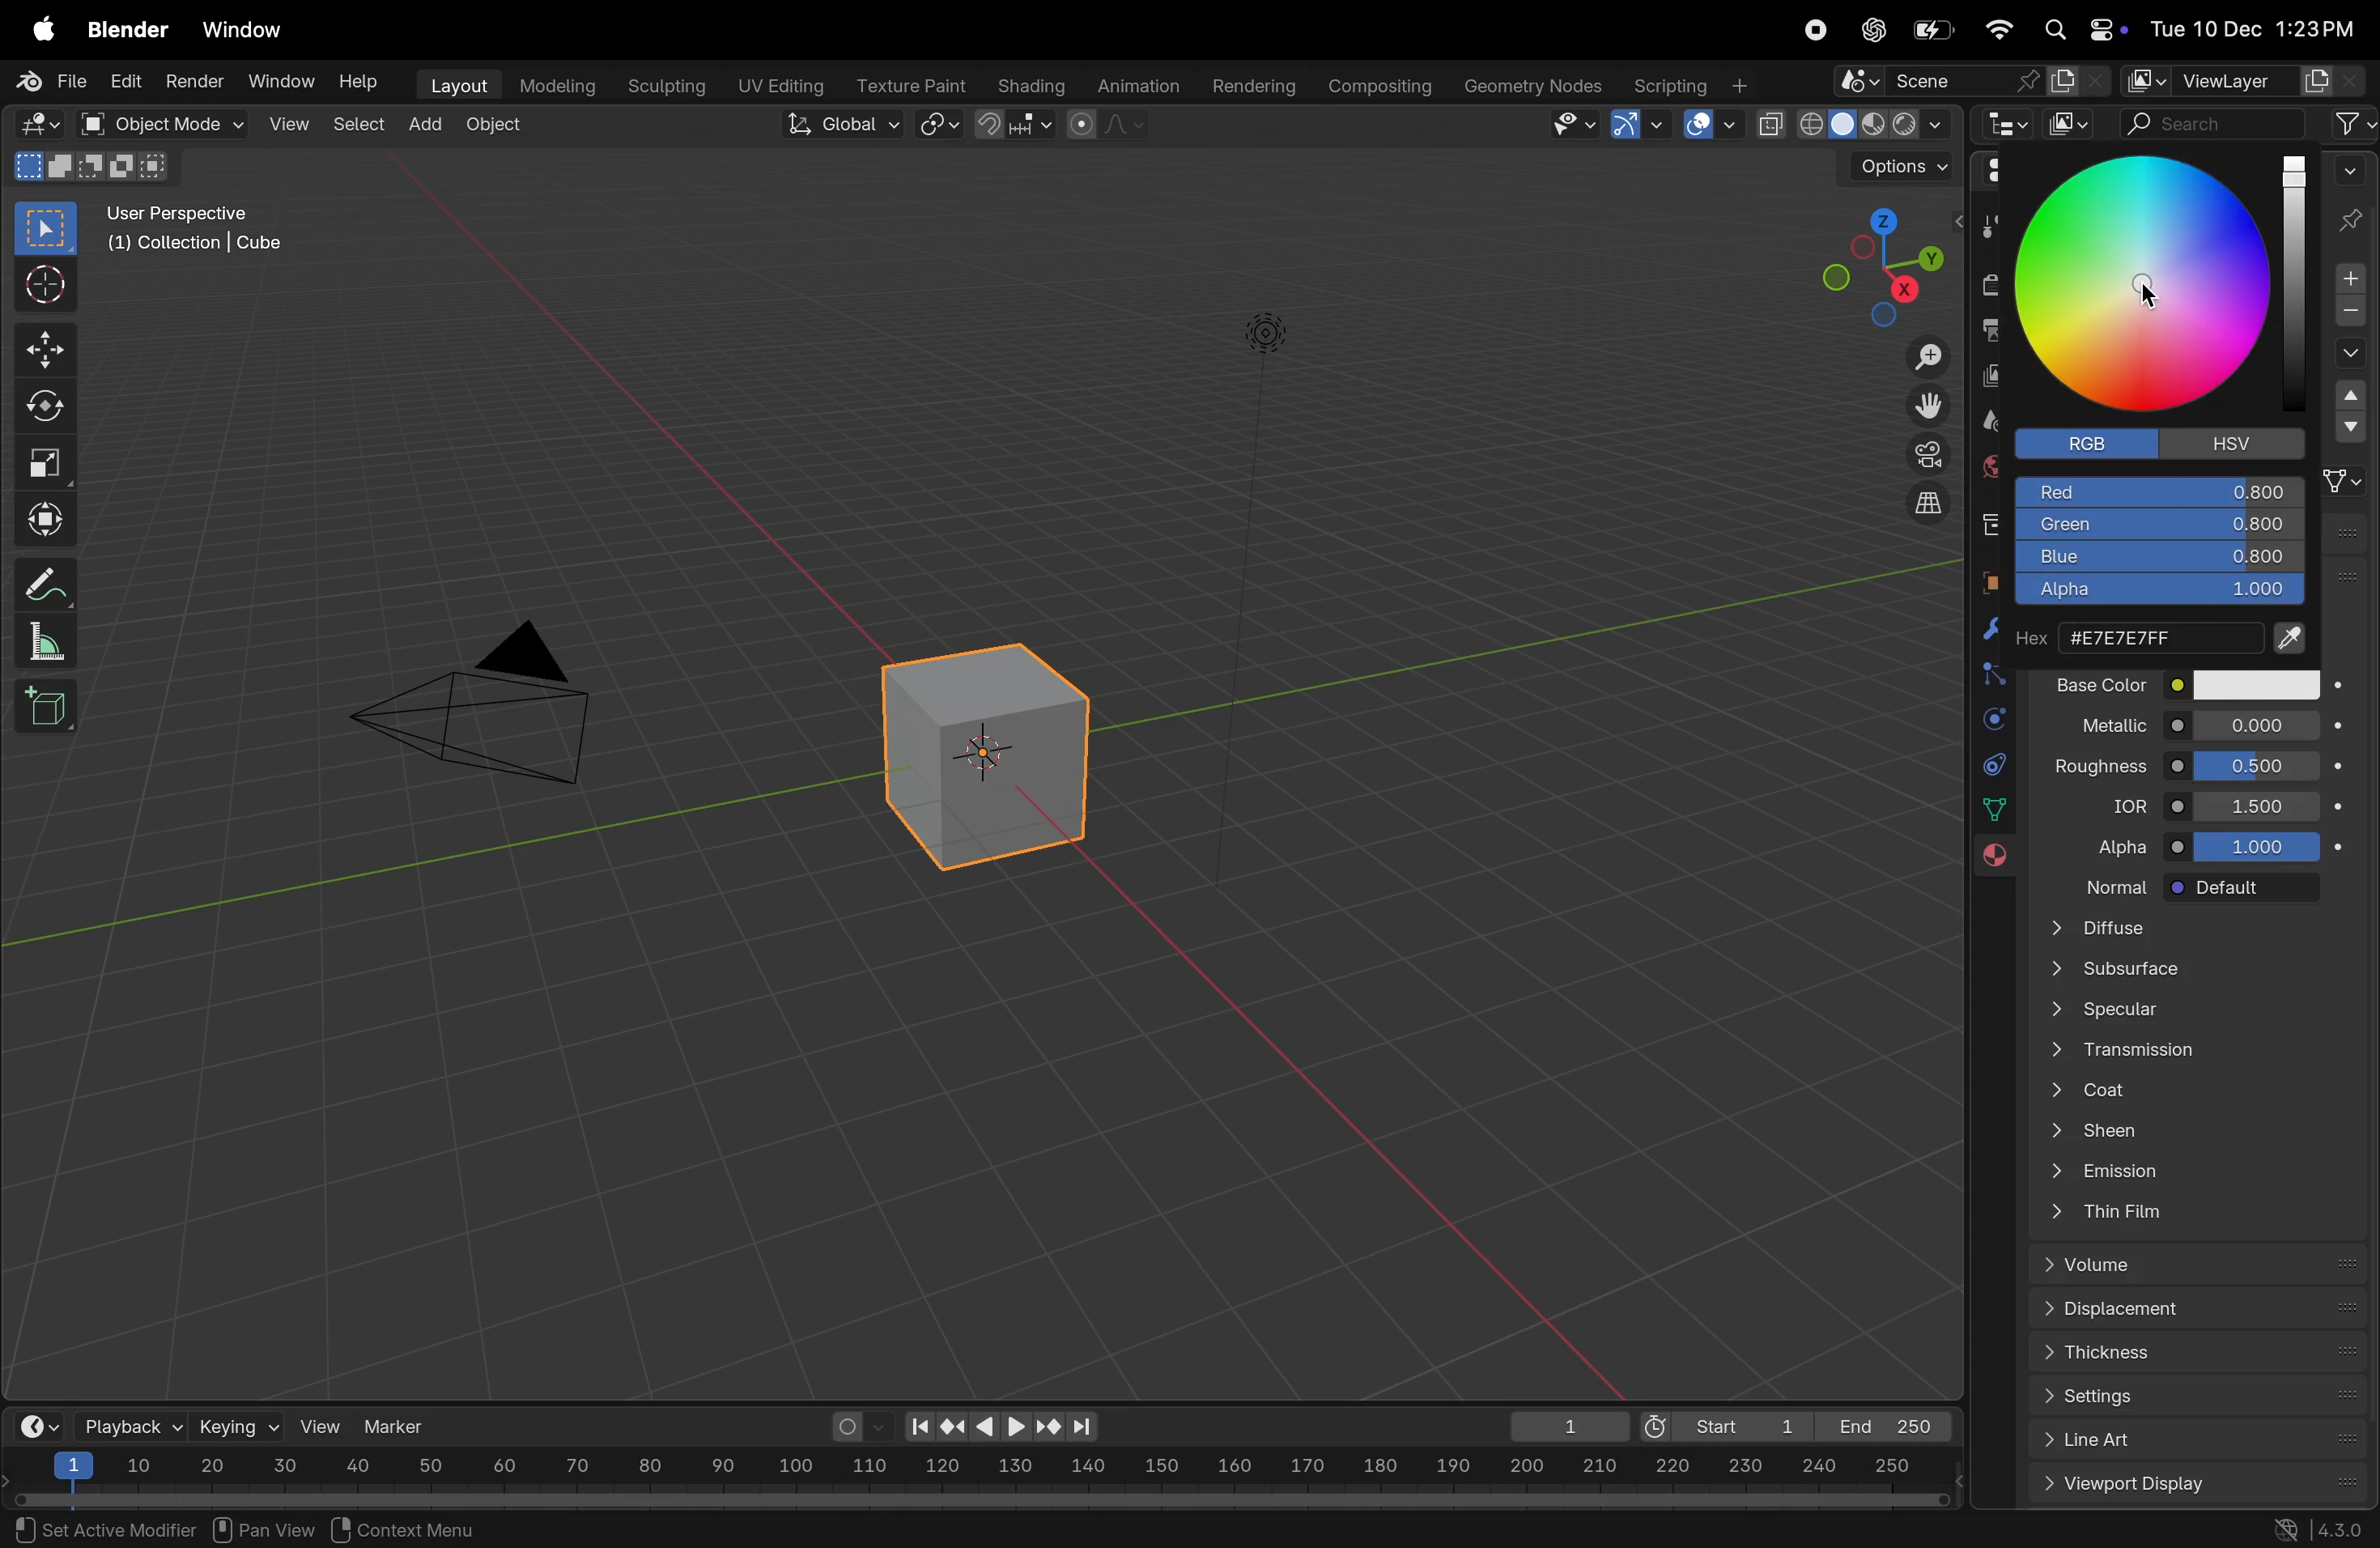 This screenshot has width=2380, height=1548. What do you see at coordinates (1931, 502) in the screenshot?
I see `orthographic view` at bounding box center [1931, 502].